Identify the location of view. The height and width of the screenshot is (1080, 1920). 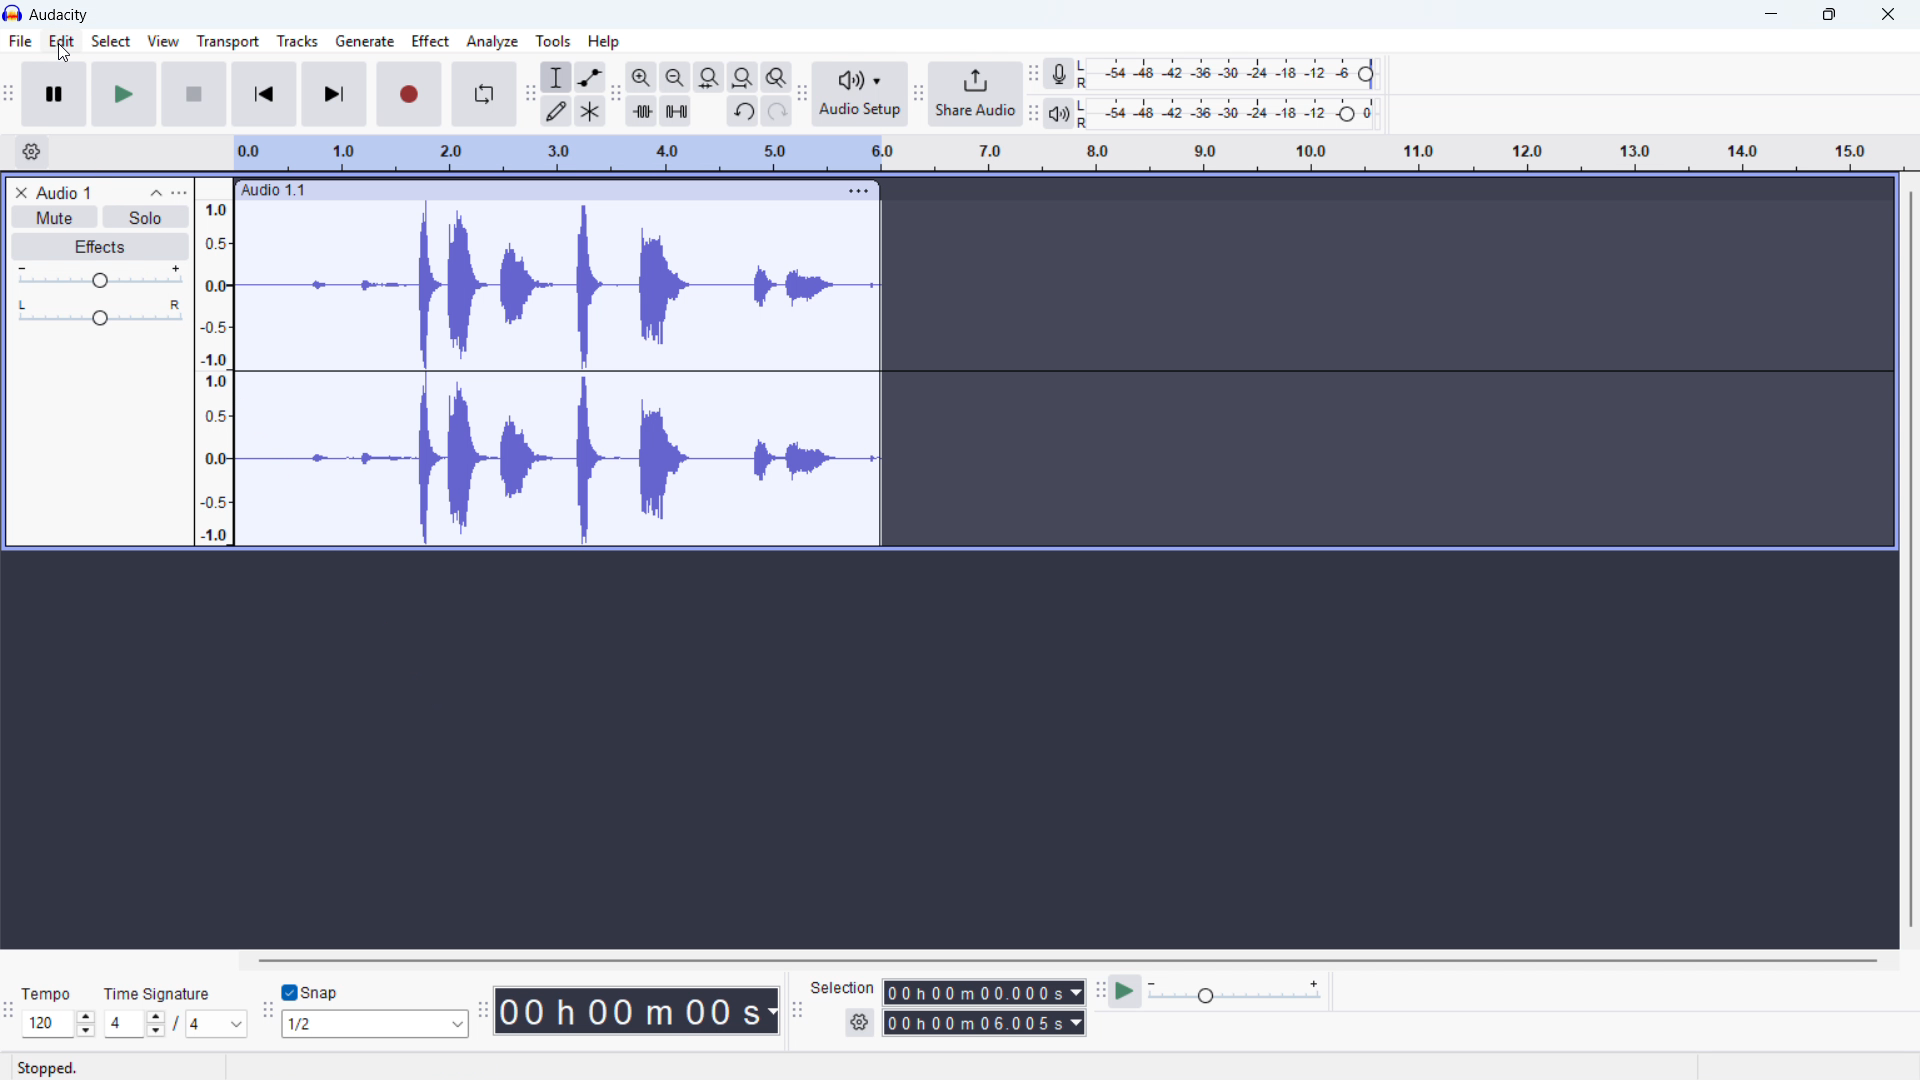
(163, 41).